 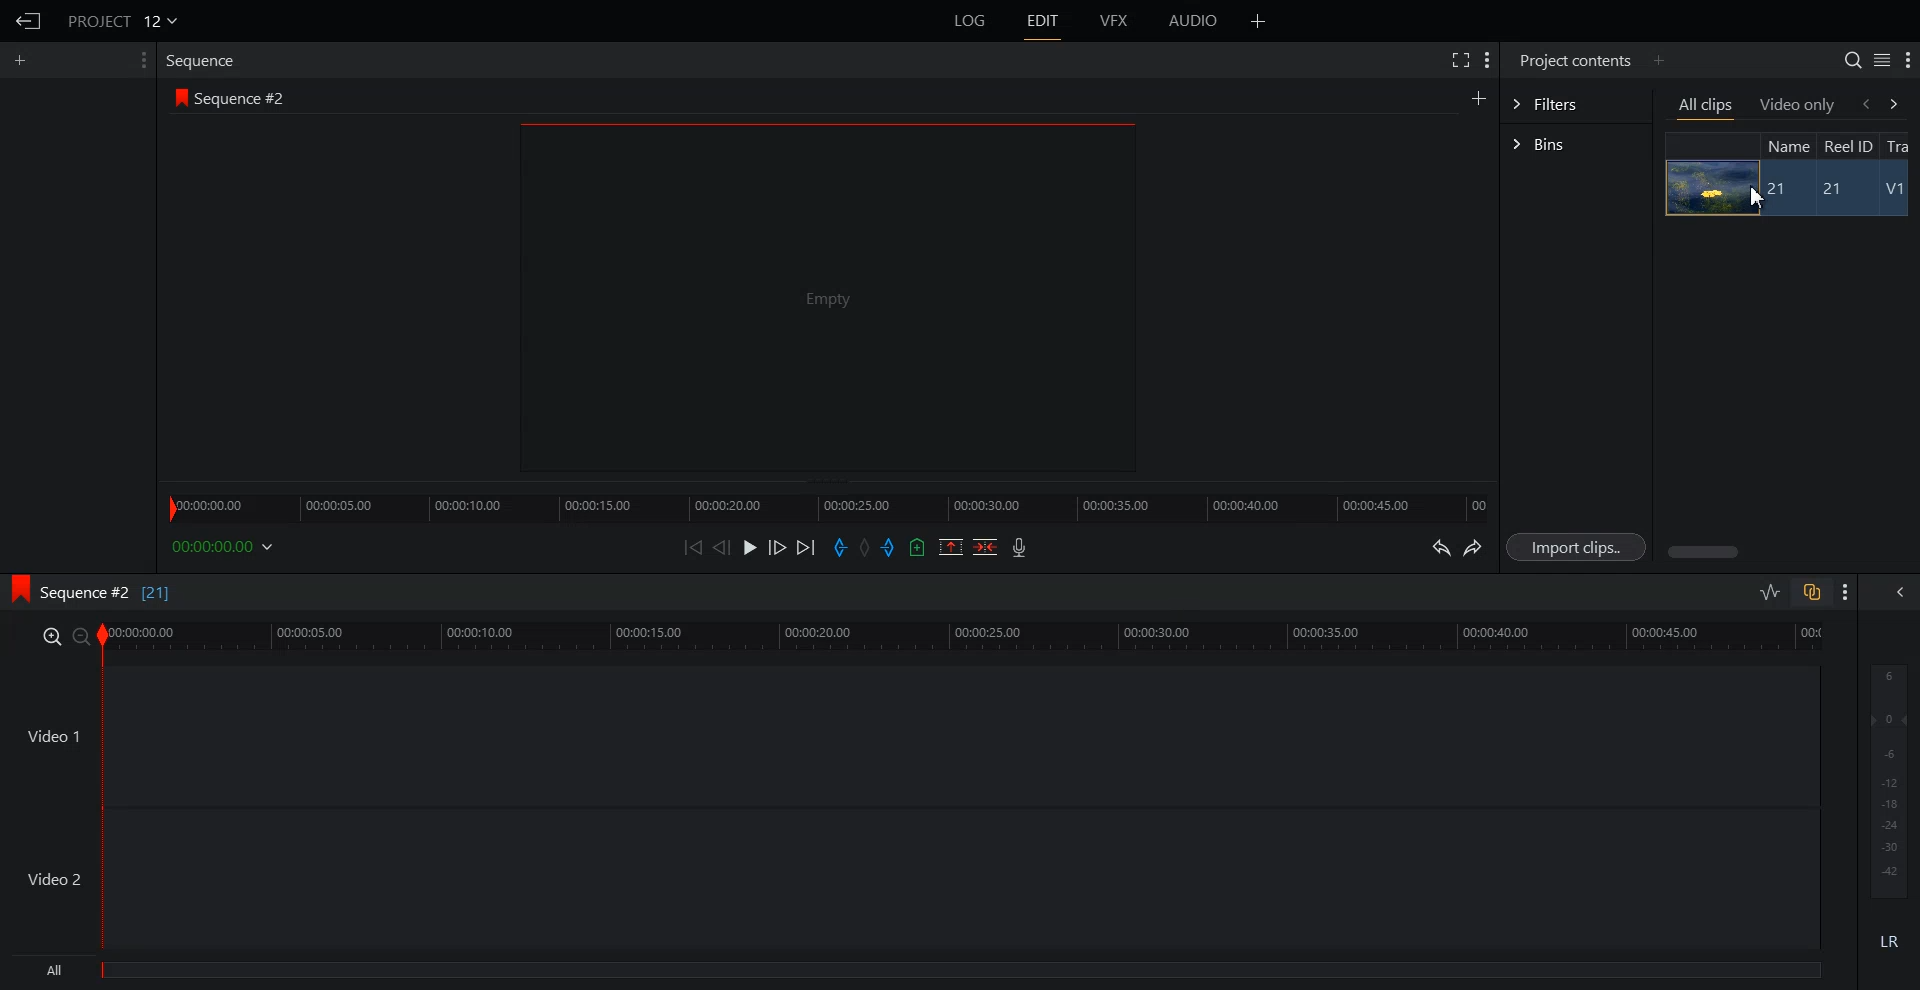 What do you see at coordinates (1707, 107) in the screenshot?
I see `All clips` at bounding box center [1707, 107].